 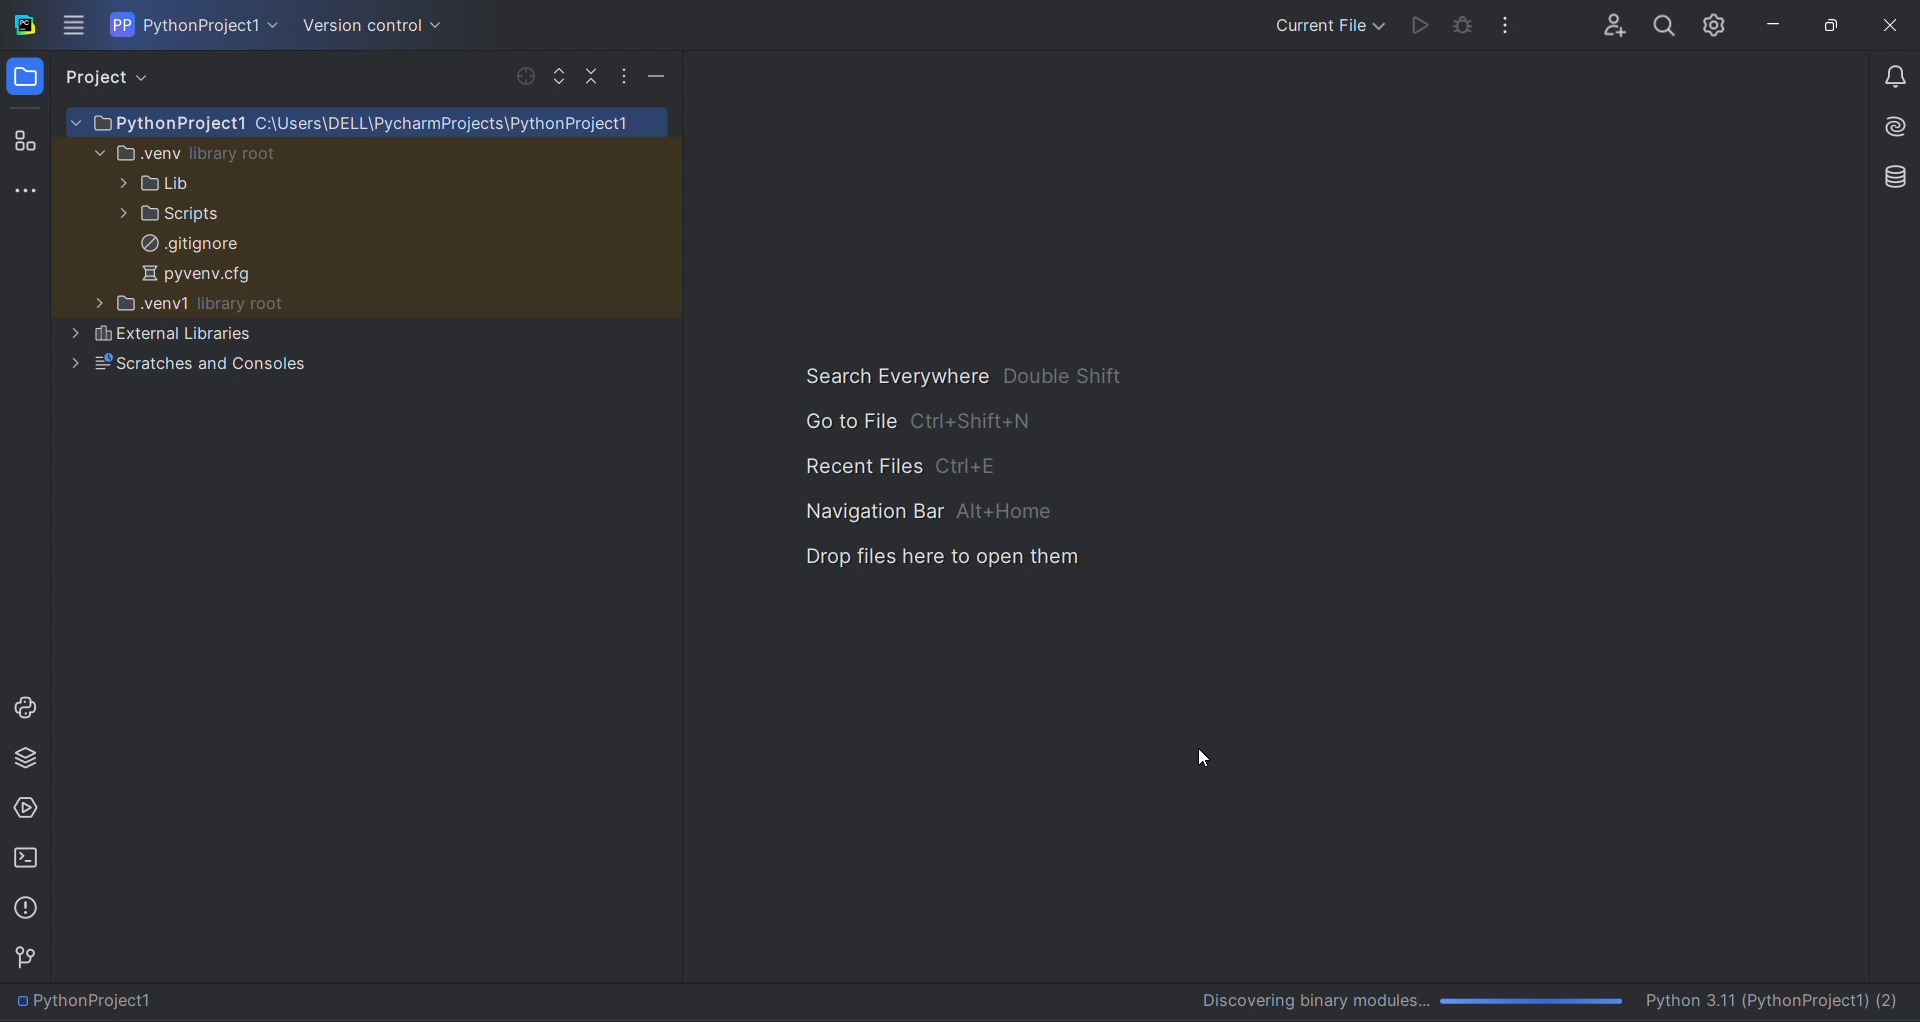 What do you see at coordinates (1513, 23) in the screenshot?
I see `more actions` at bounding box center [1513, 23].